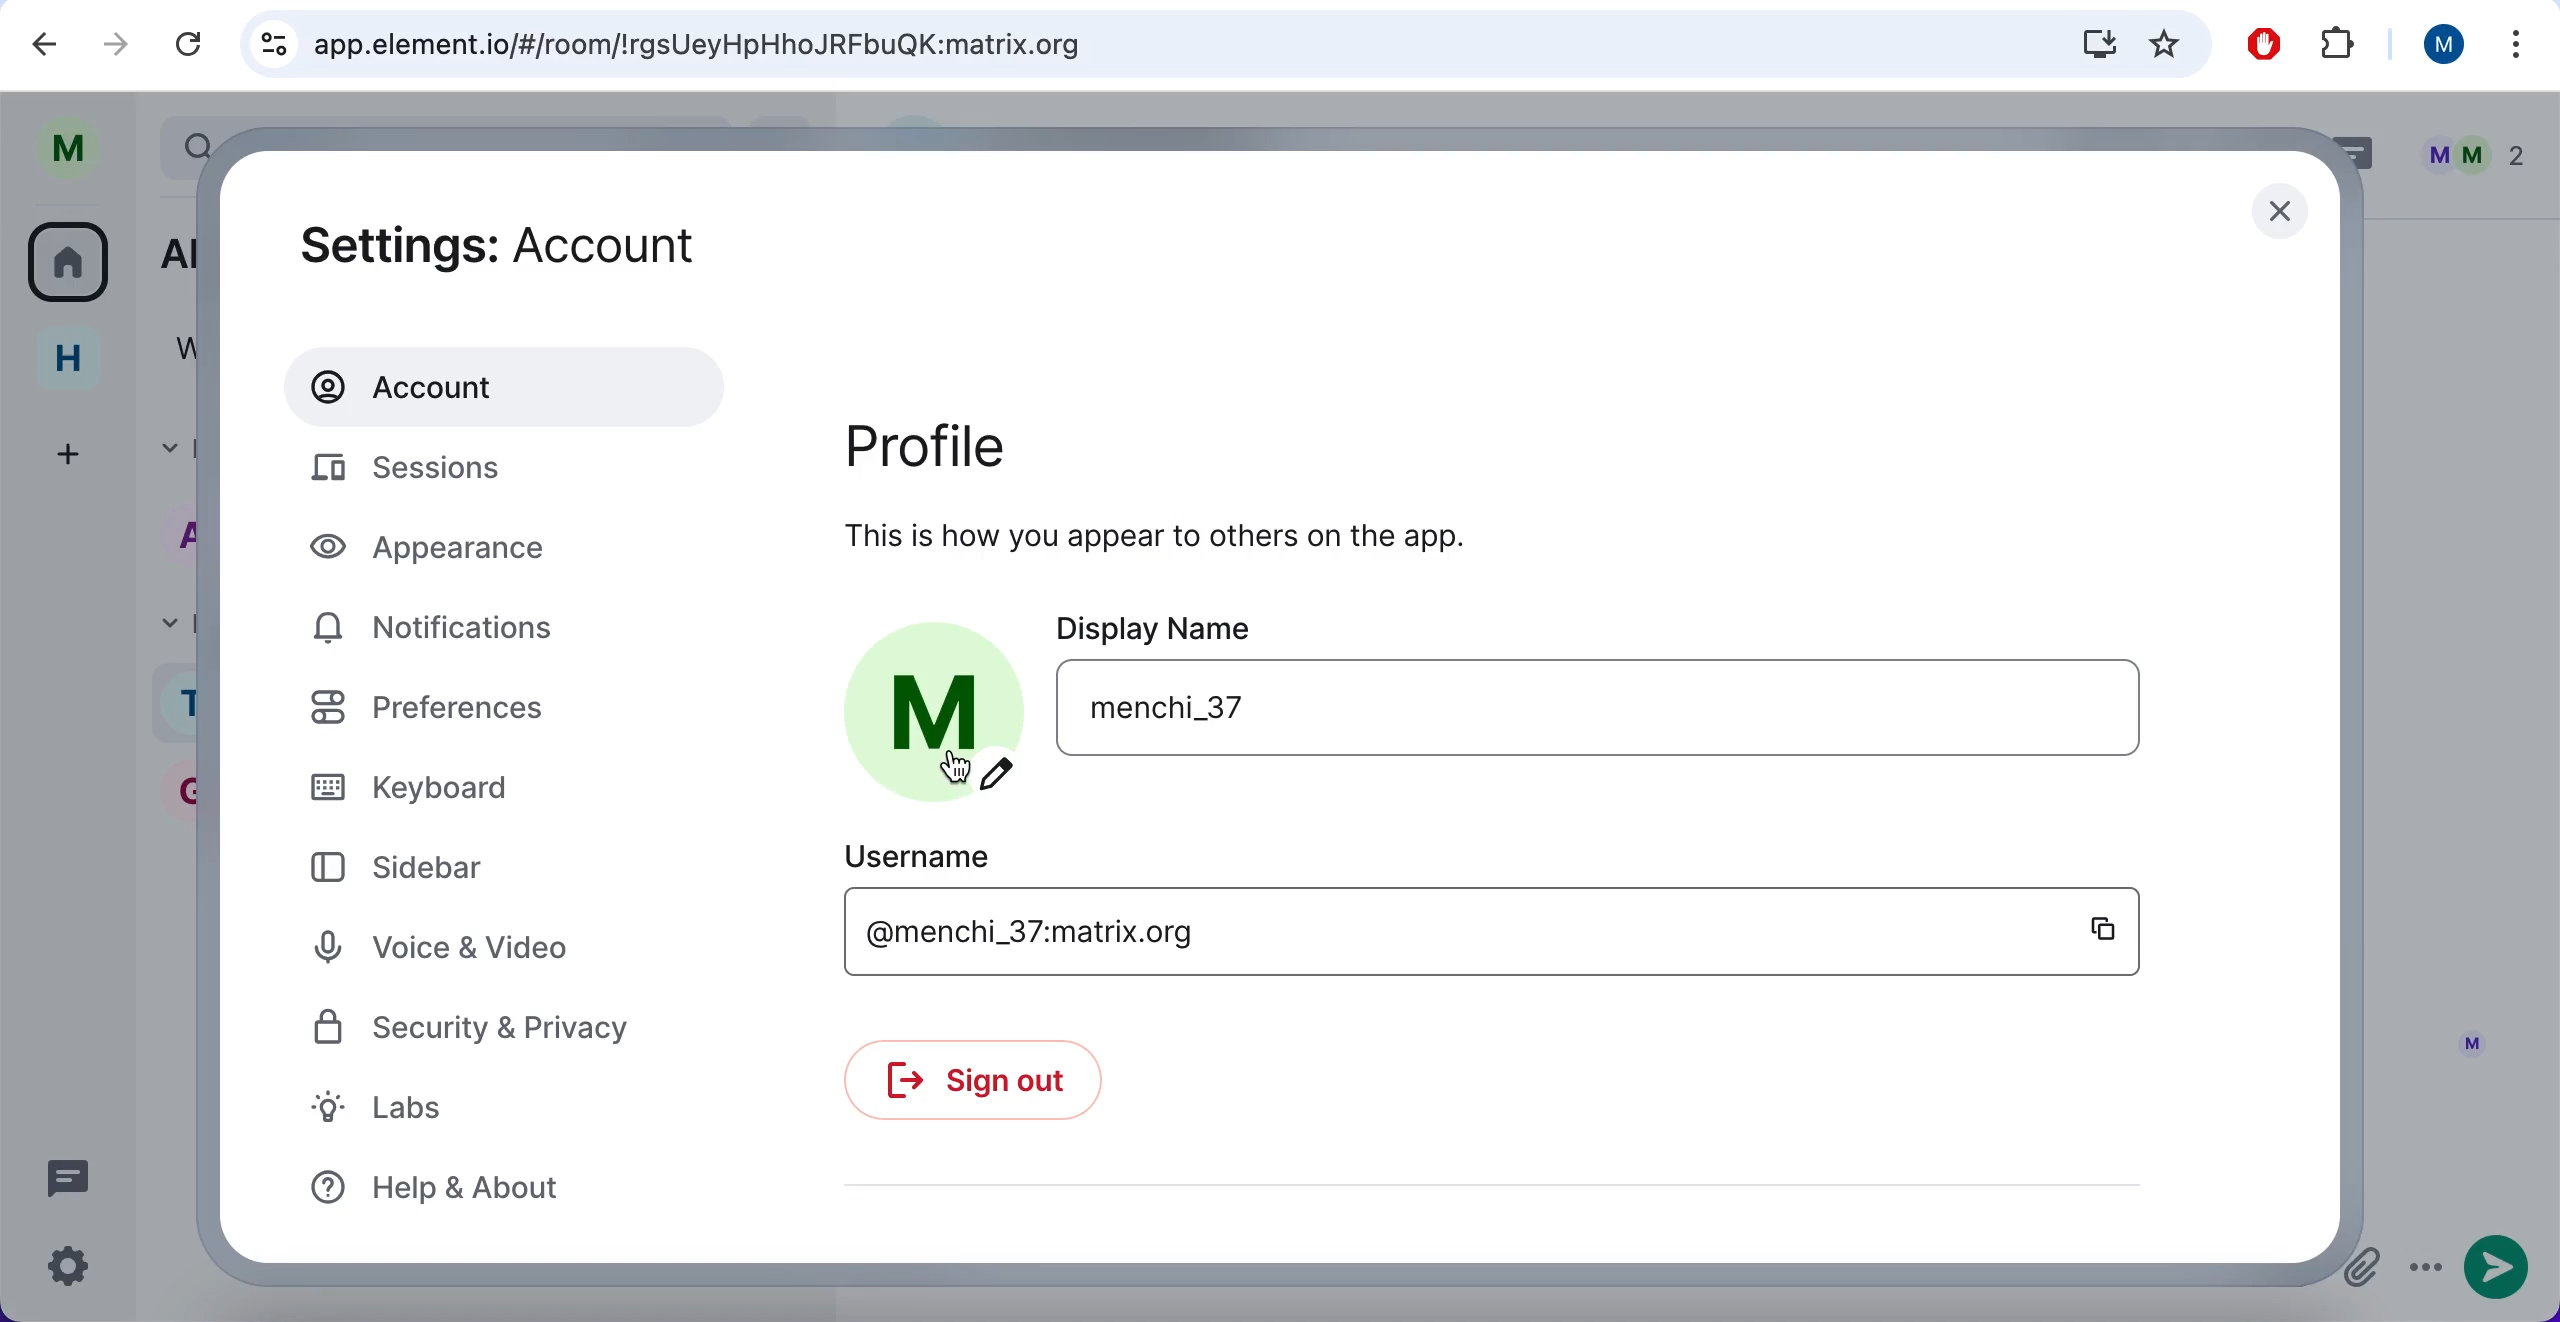 Image resolution: width=2560 pixels, height=1322 pixels. What do you see at coordinates (66, 269) in the screenshot?
I see `all rooms` at bounding box center [66, 269].